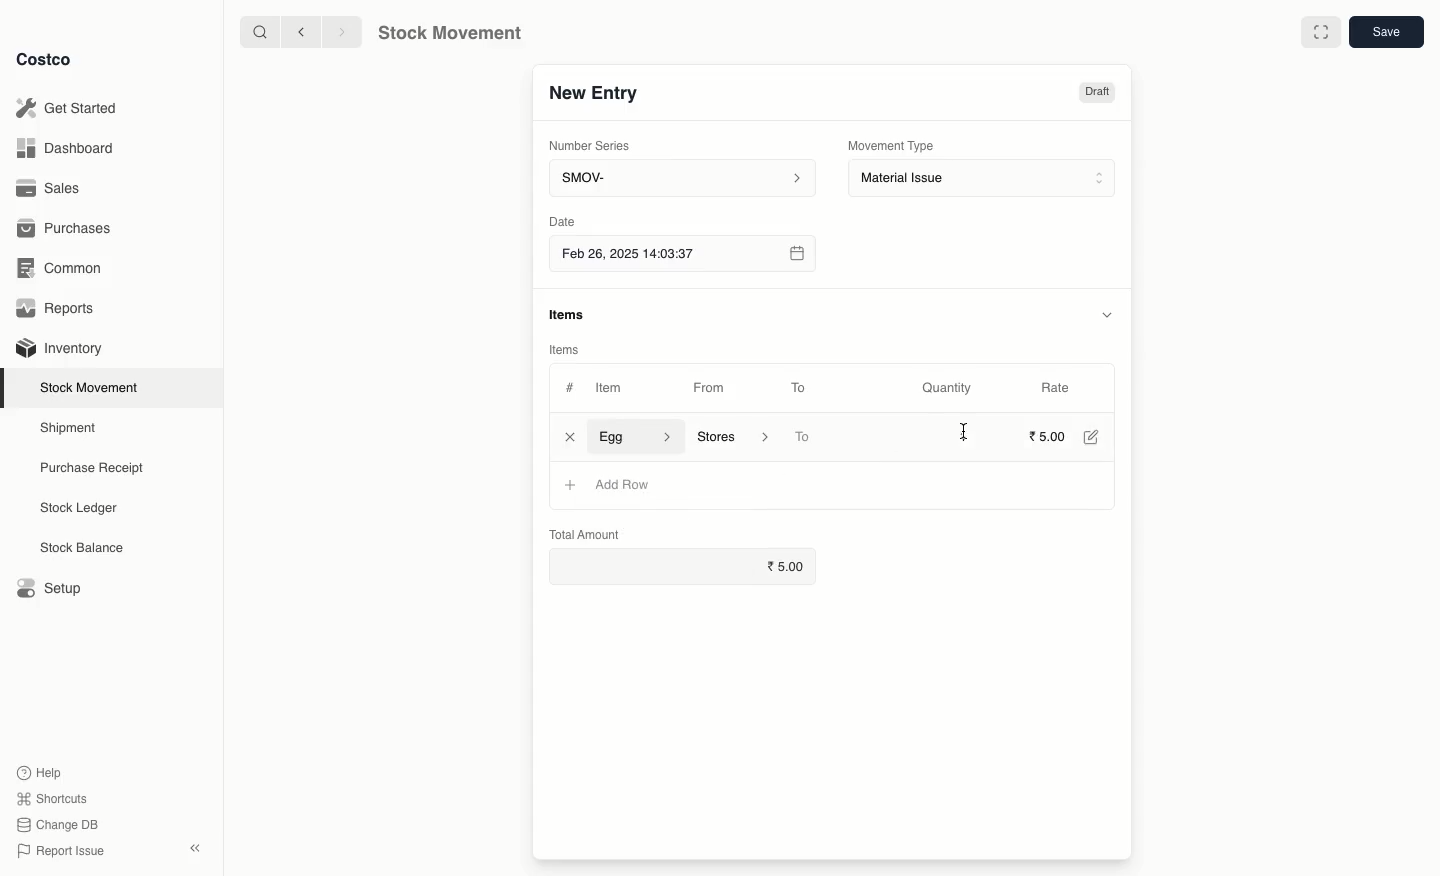 Image resolution: width=1440 pixels, height=876 pixels. I want to click on Purchase Receipt, so click(97, 467).